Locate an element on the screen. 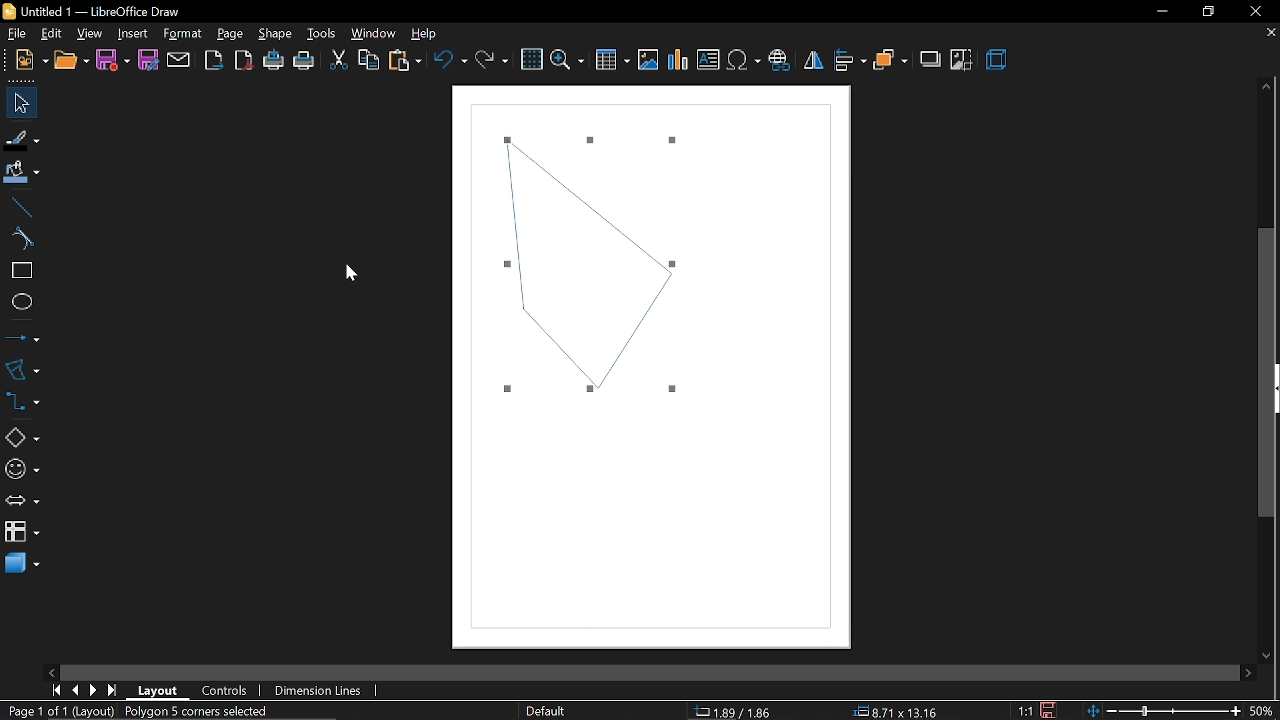 The width and height of the screenshot is (1280, 720). print is located at coordinates (305, 61).